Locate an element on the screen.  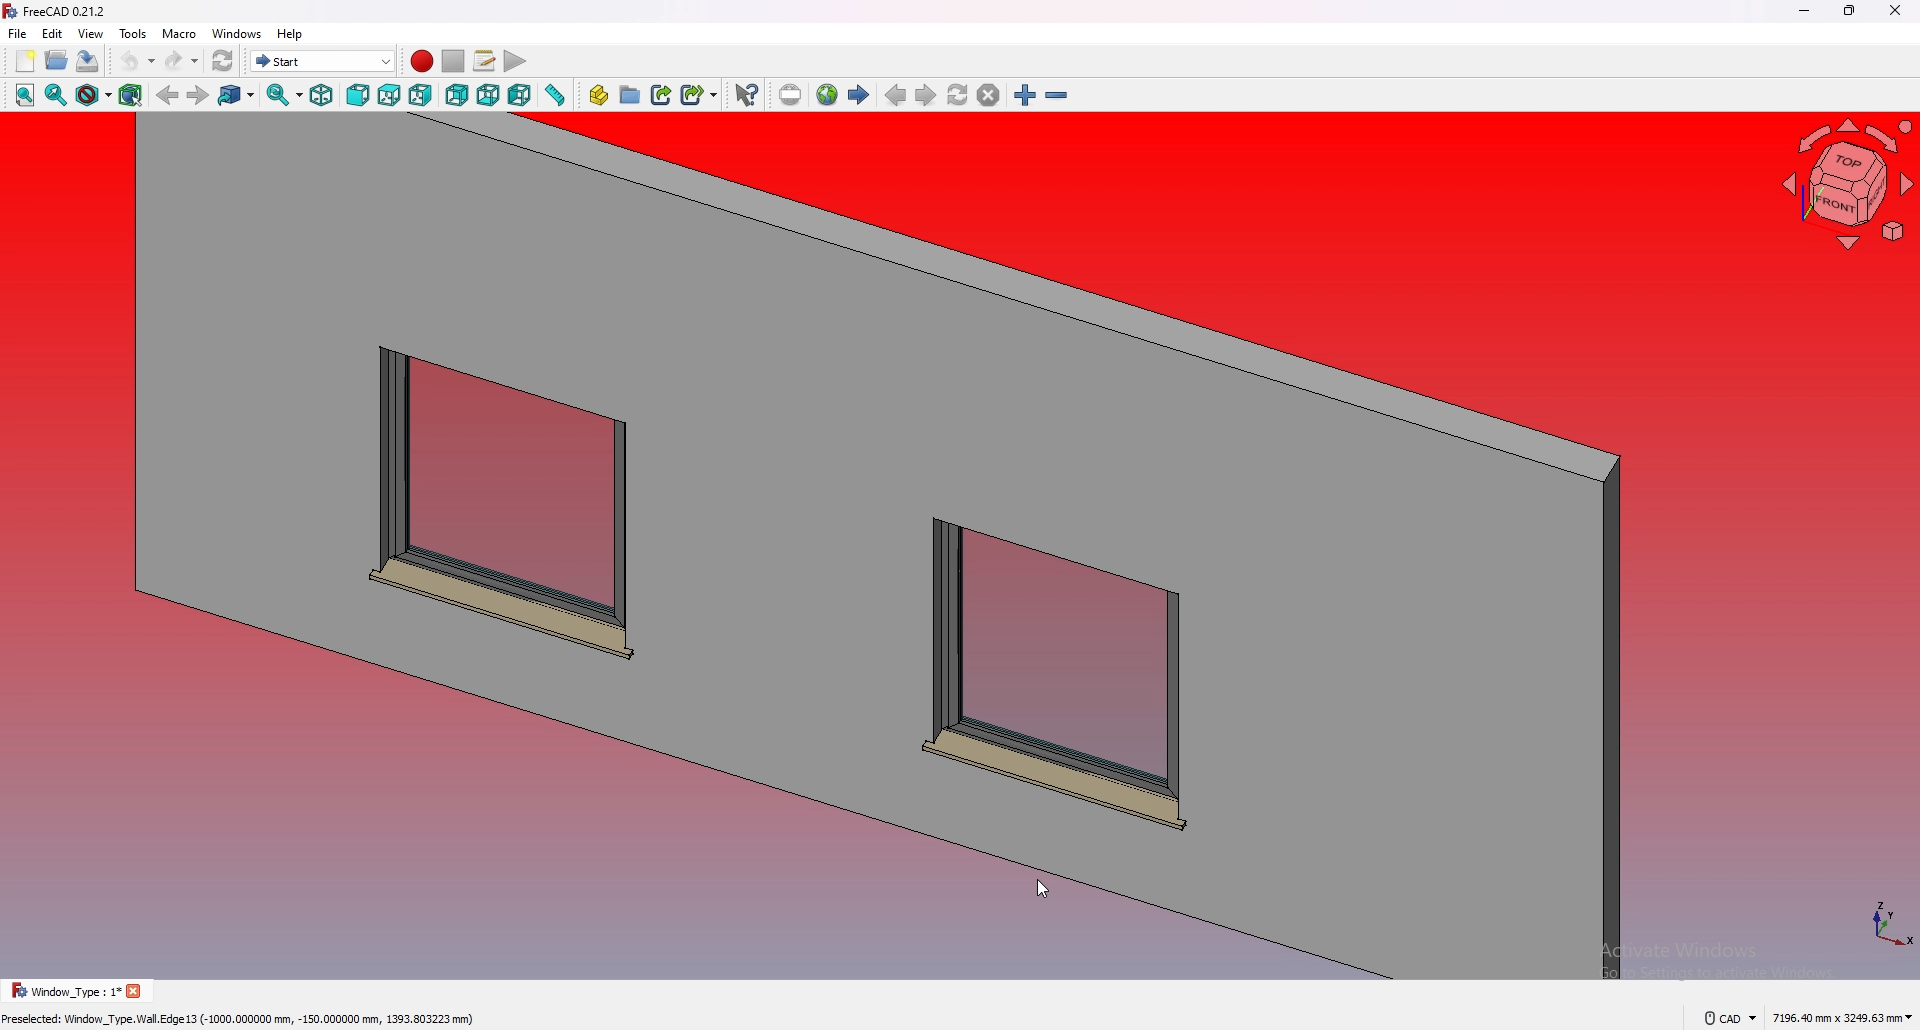
macros is located at coordinates (486, 61).